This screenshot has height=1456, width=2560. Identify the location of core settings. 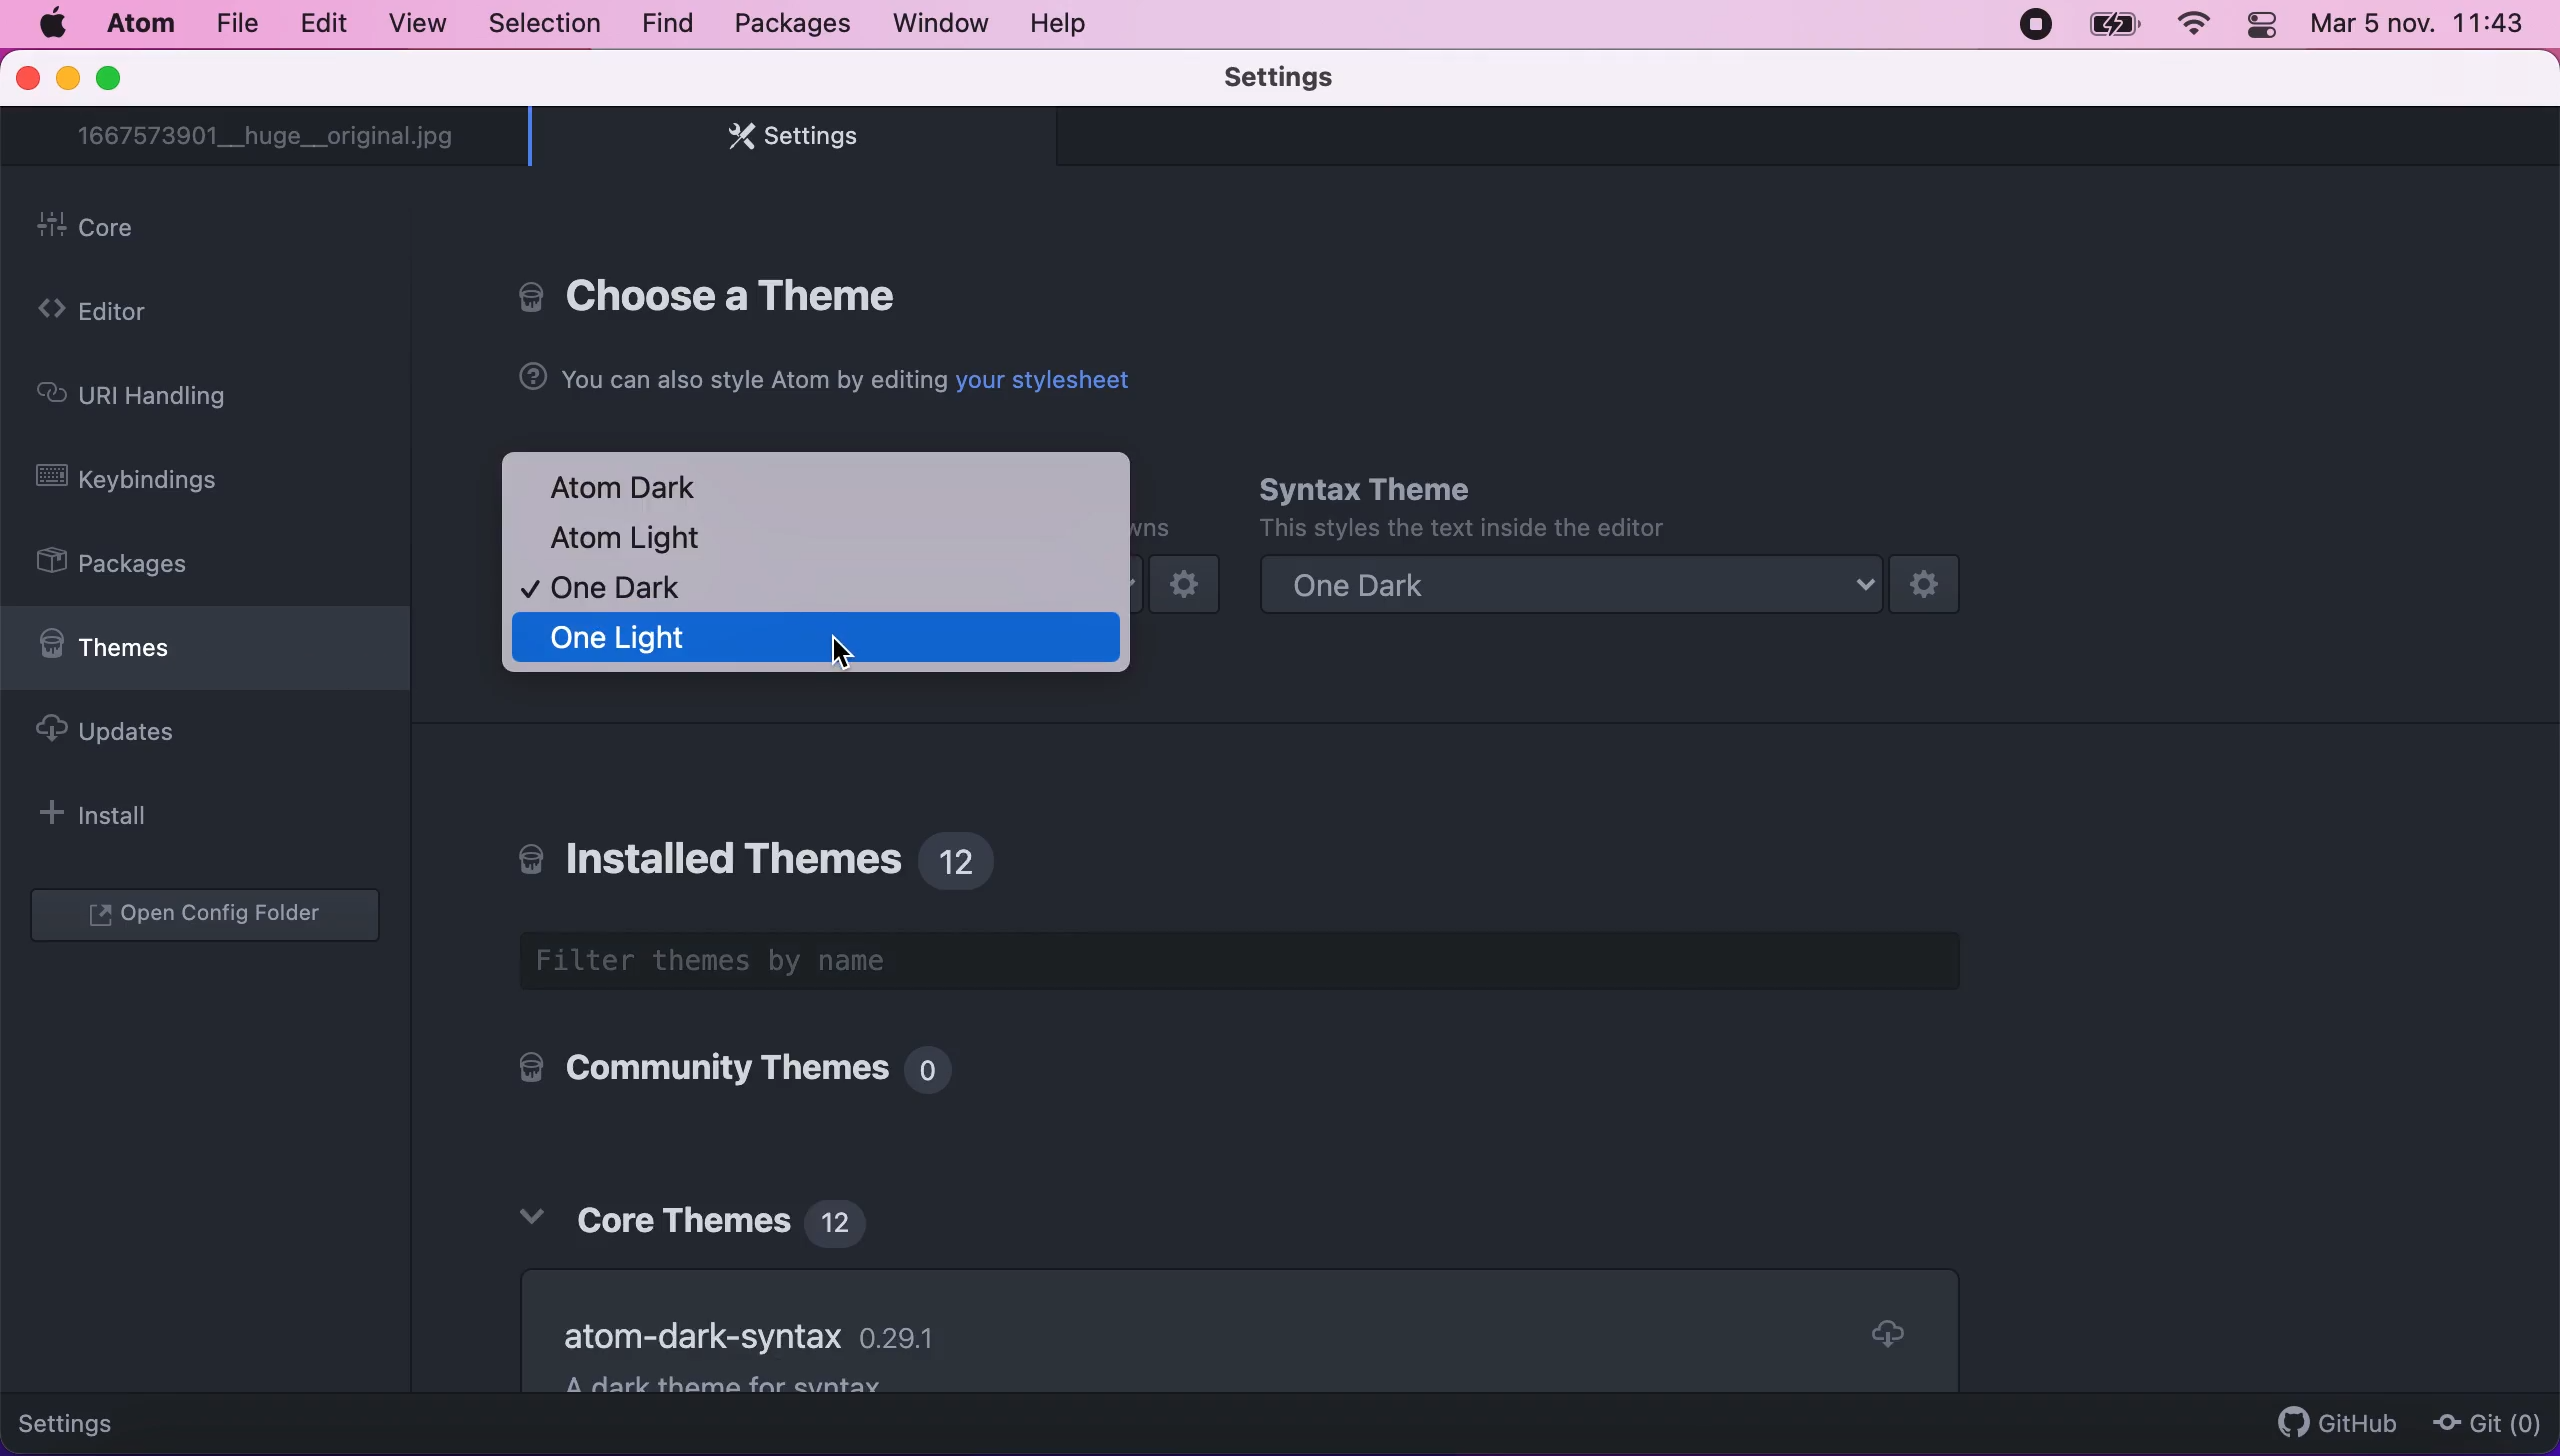
(718, 292).